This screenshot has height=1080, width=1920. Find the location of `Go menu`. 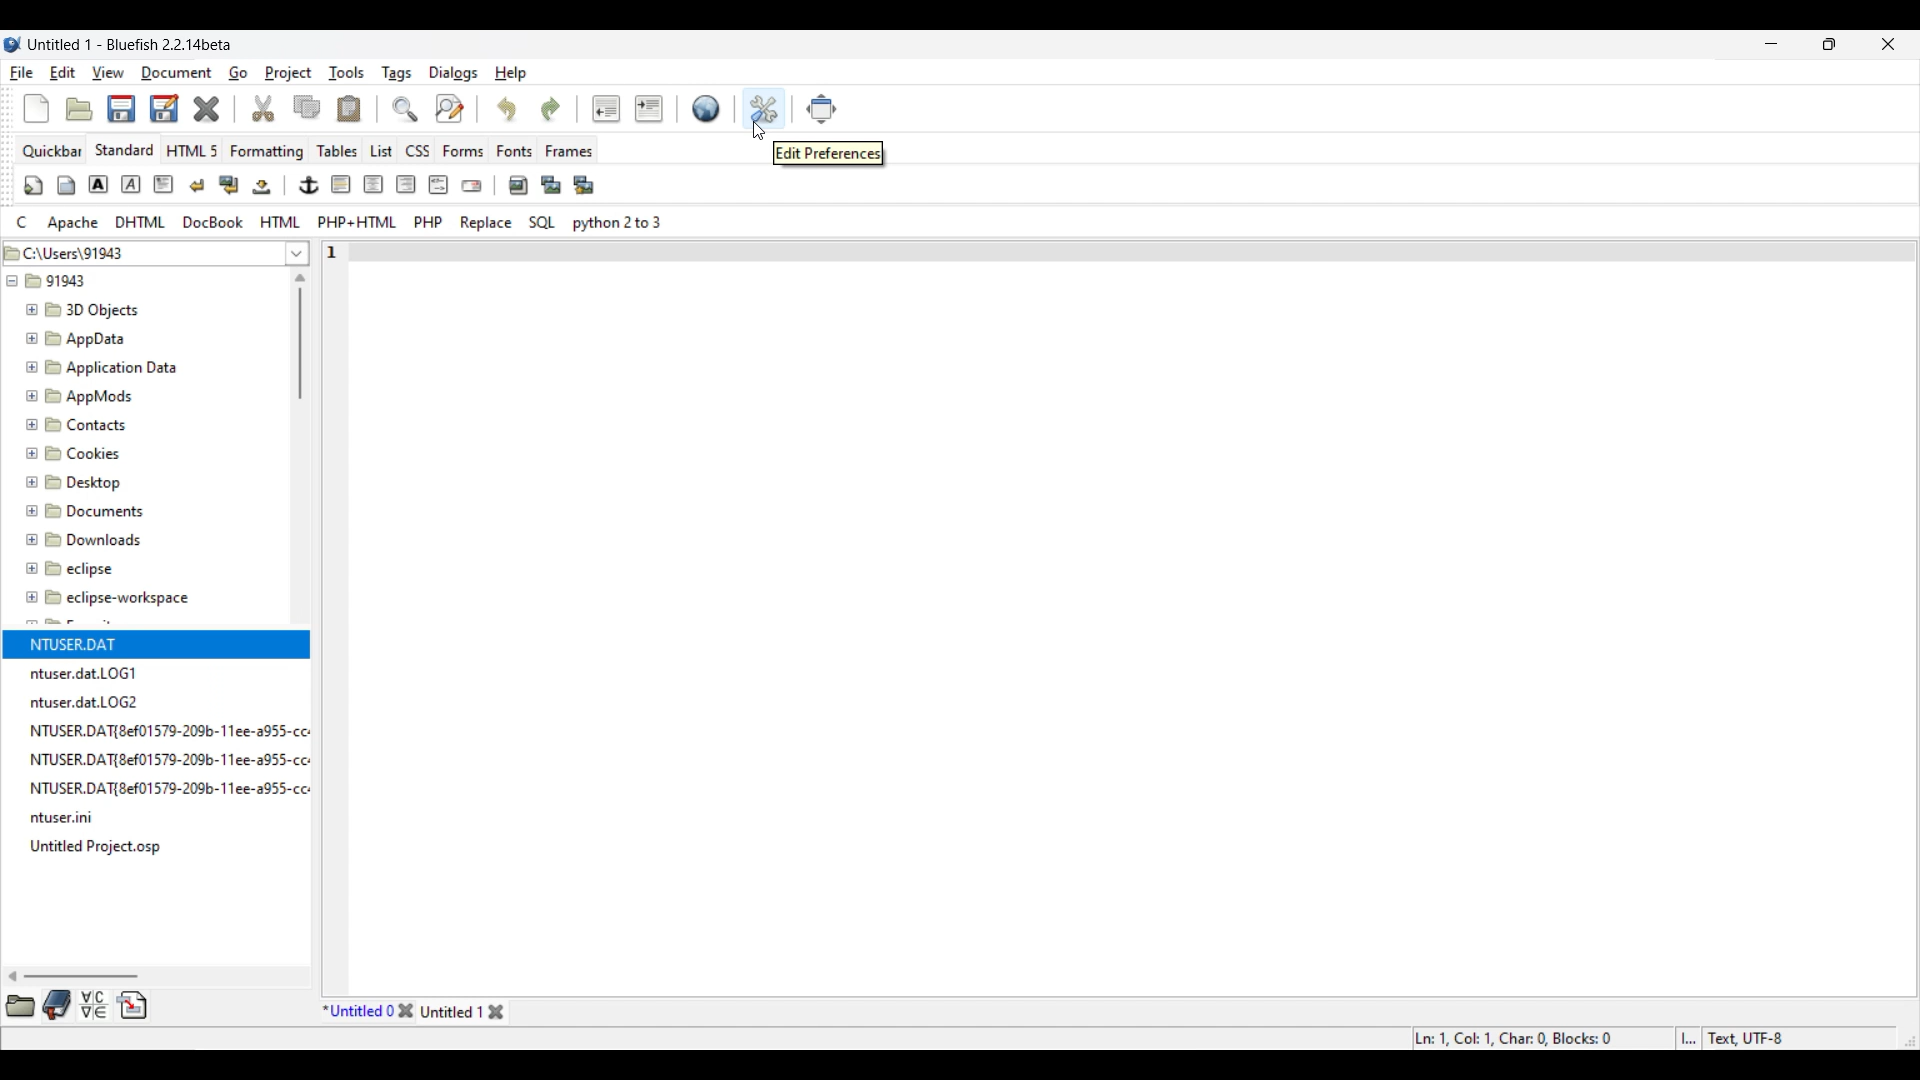

Go menu is located at coordinates (237, 73).